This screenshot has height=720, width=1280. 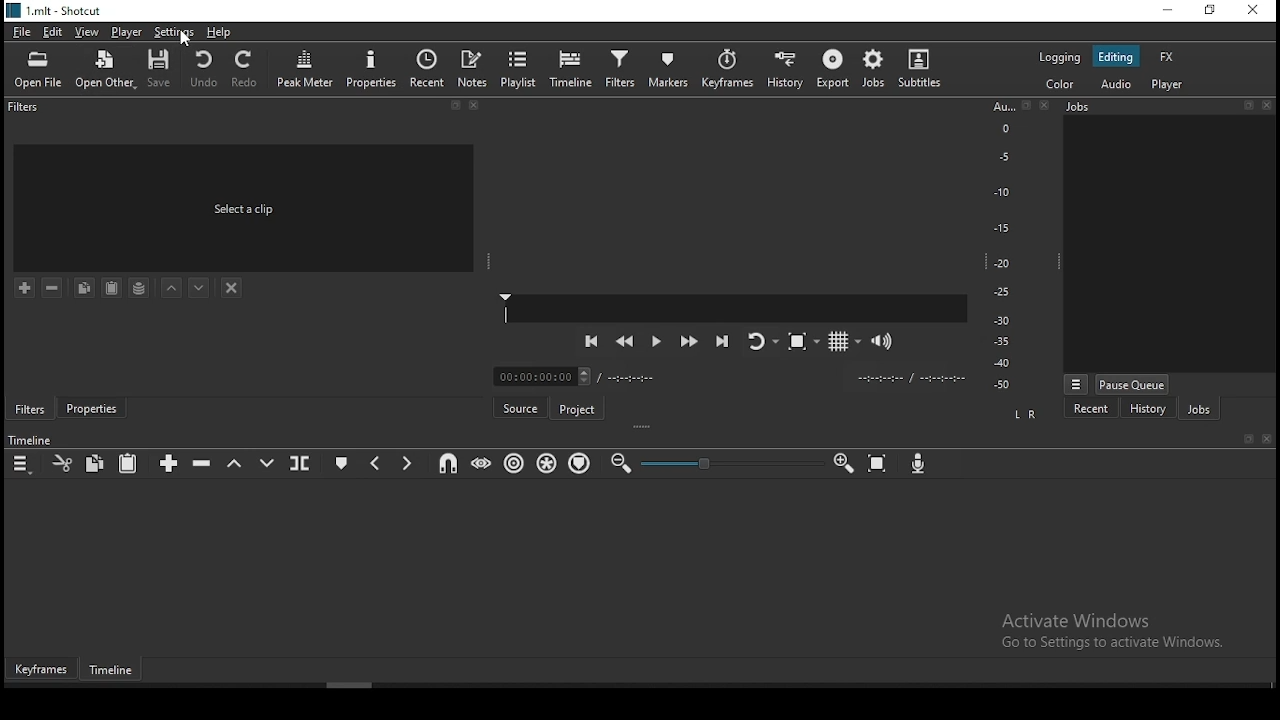 I want to click on append, so click(x=171, y=463).